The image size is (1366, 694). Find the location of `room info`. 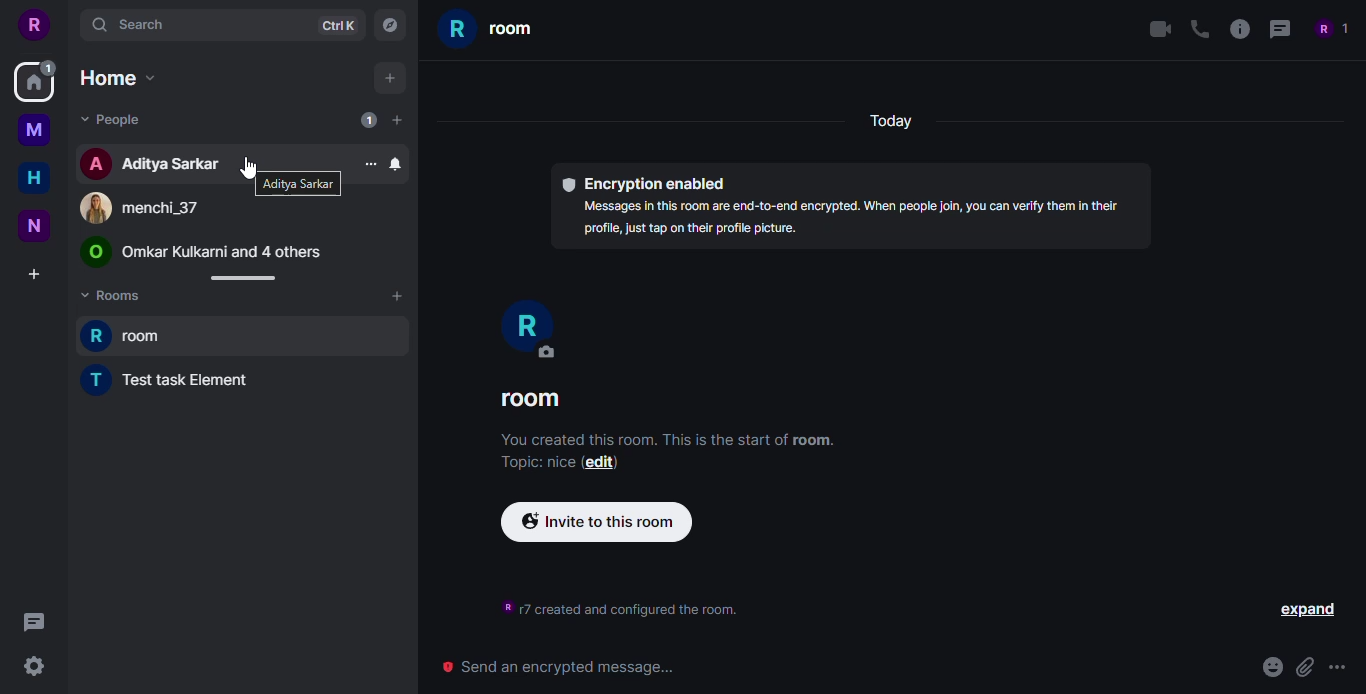

room info is located at coordinates (1235, 28).